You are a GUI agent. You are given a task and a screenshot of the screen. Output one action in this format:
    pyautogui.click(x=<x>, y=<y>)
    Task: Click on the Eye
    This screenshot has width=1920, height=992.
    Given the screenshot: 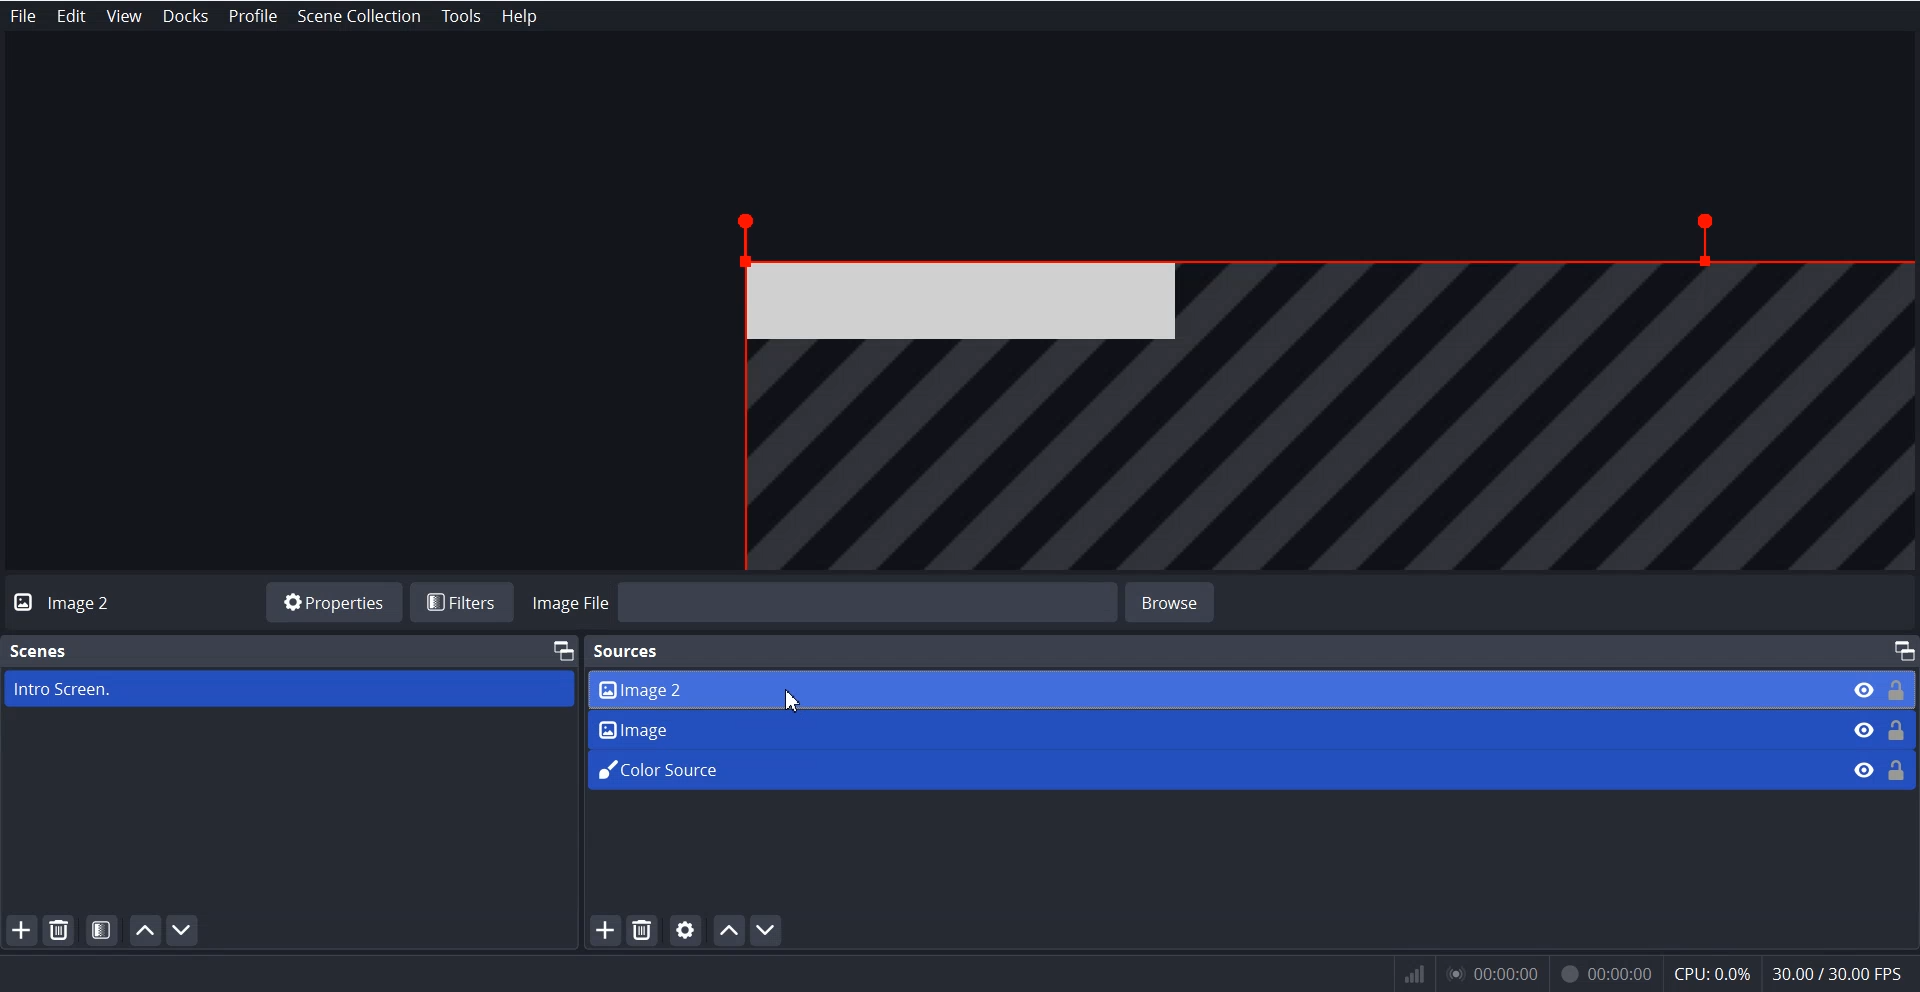 What is the action you would take?
    pyautogui.click(x=1862, y=729)
    